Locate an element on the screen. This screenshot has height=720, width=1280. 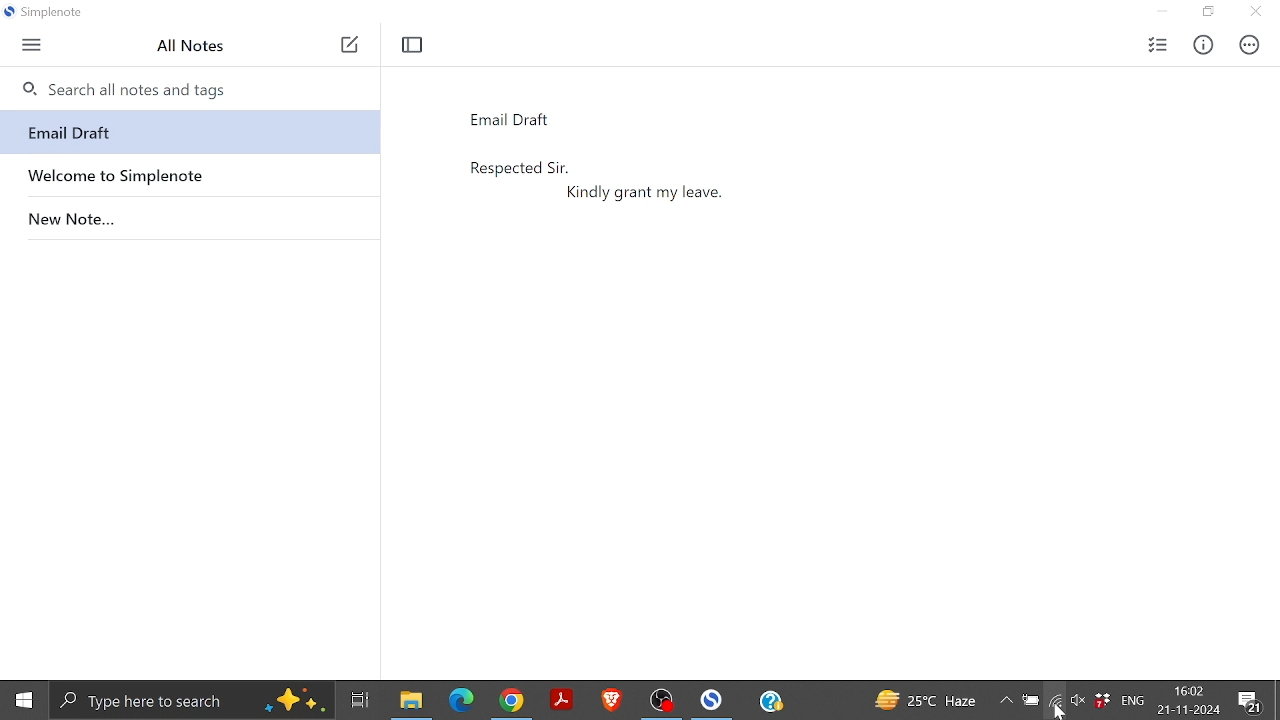
Actions is located at coordinates (1246, 45).